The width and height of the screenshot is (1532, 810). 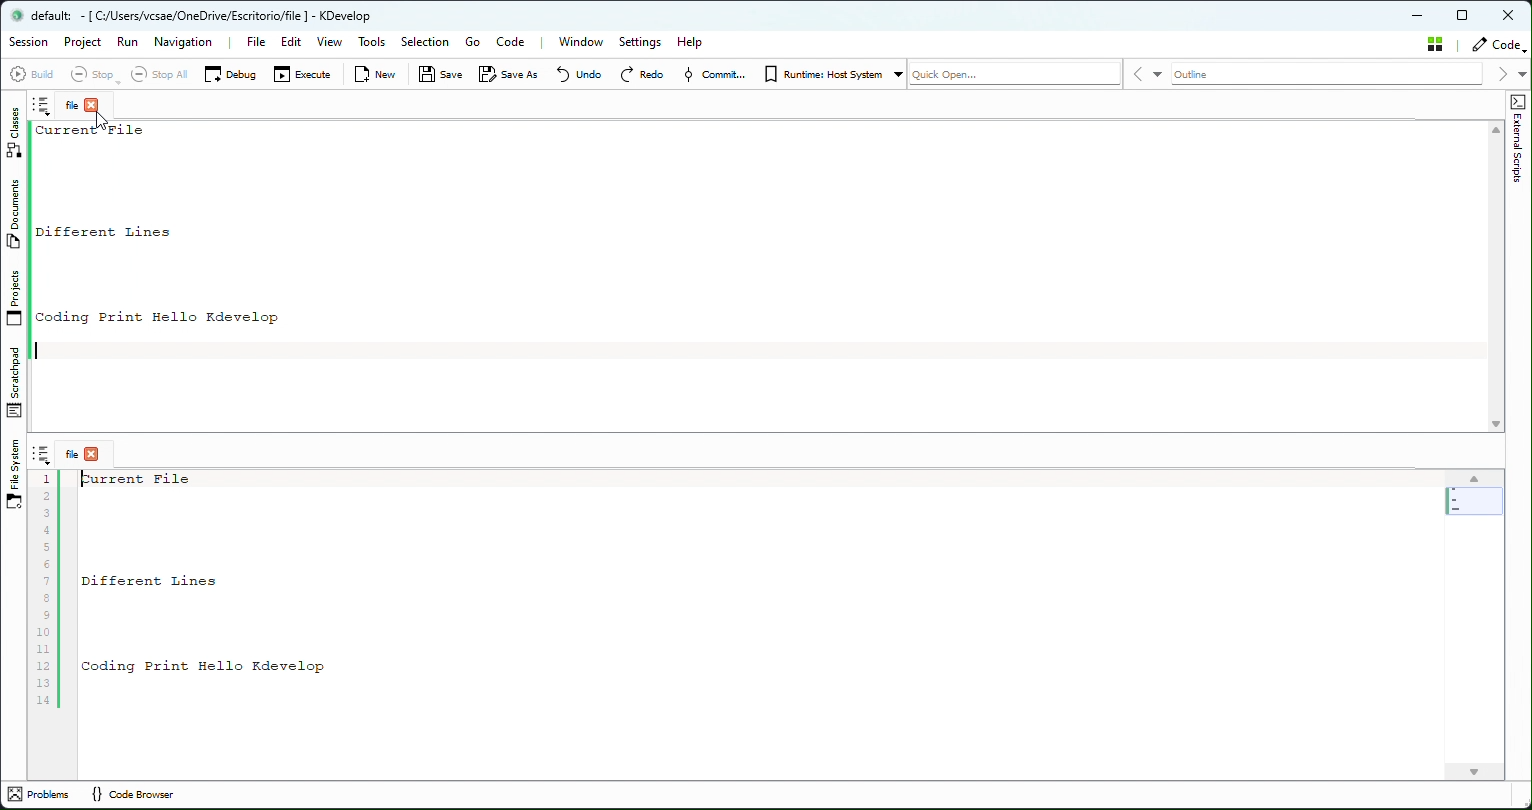 What do you see at coordinates (12, 216) in the screenshot?
I see `Documents` at bounding box center [12, 216].